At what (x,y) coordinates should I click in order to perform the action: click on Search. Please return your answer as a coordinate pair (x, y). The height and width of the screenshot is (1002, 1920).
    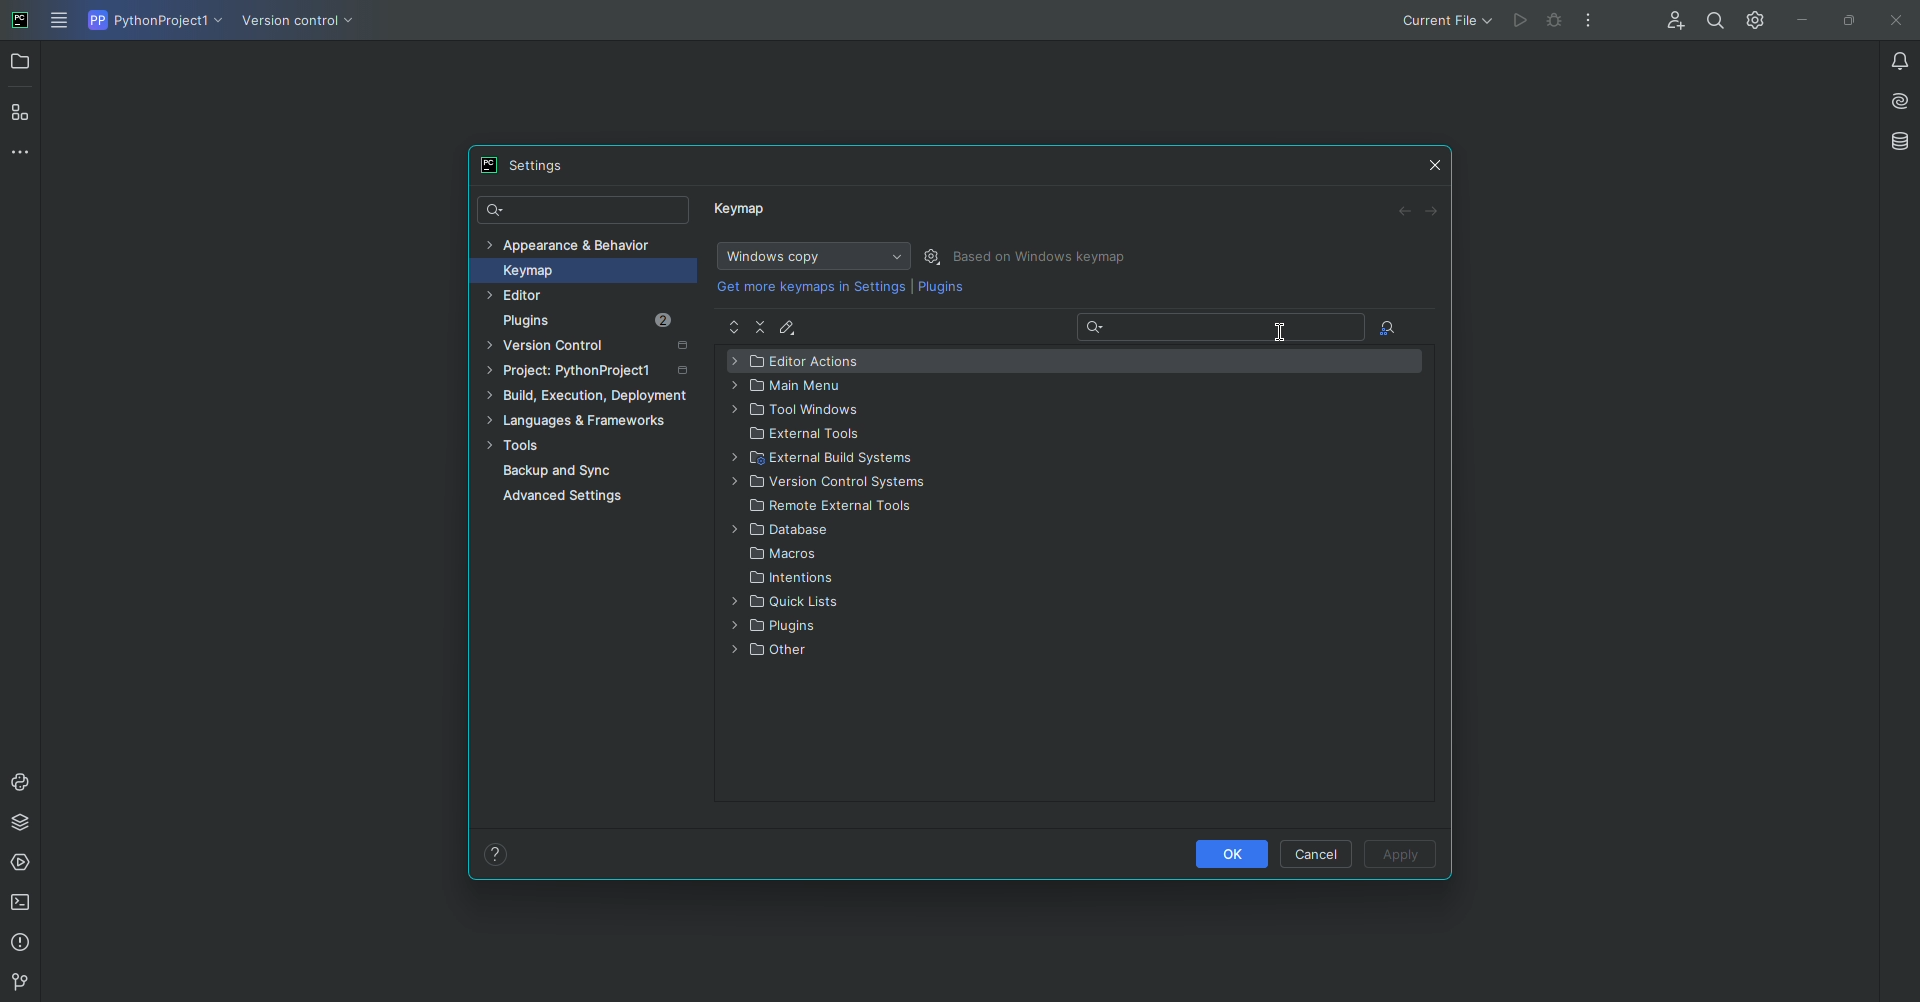
    Looking at the image, I should click on (1223, 330).